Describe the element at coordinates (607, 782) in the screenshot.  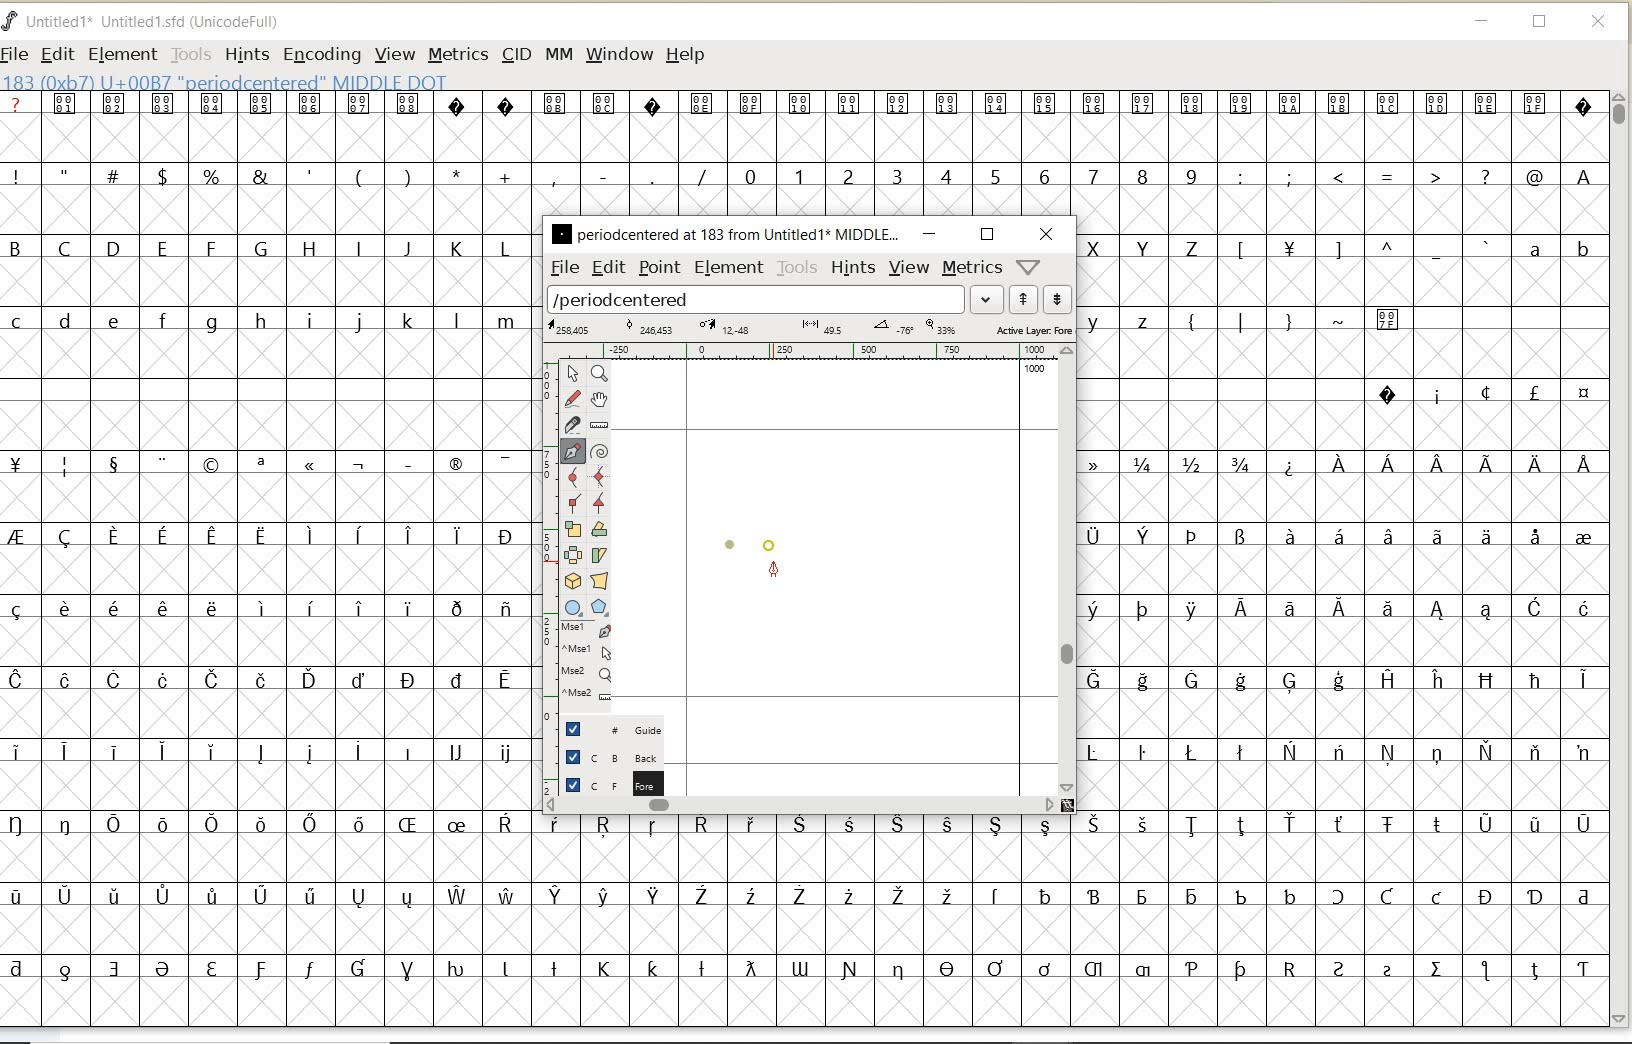
I see `foreground` at that location.